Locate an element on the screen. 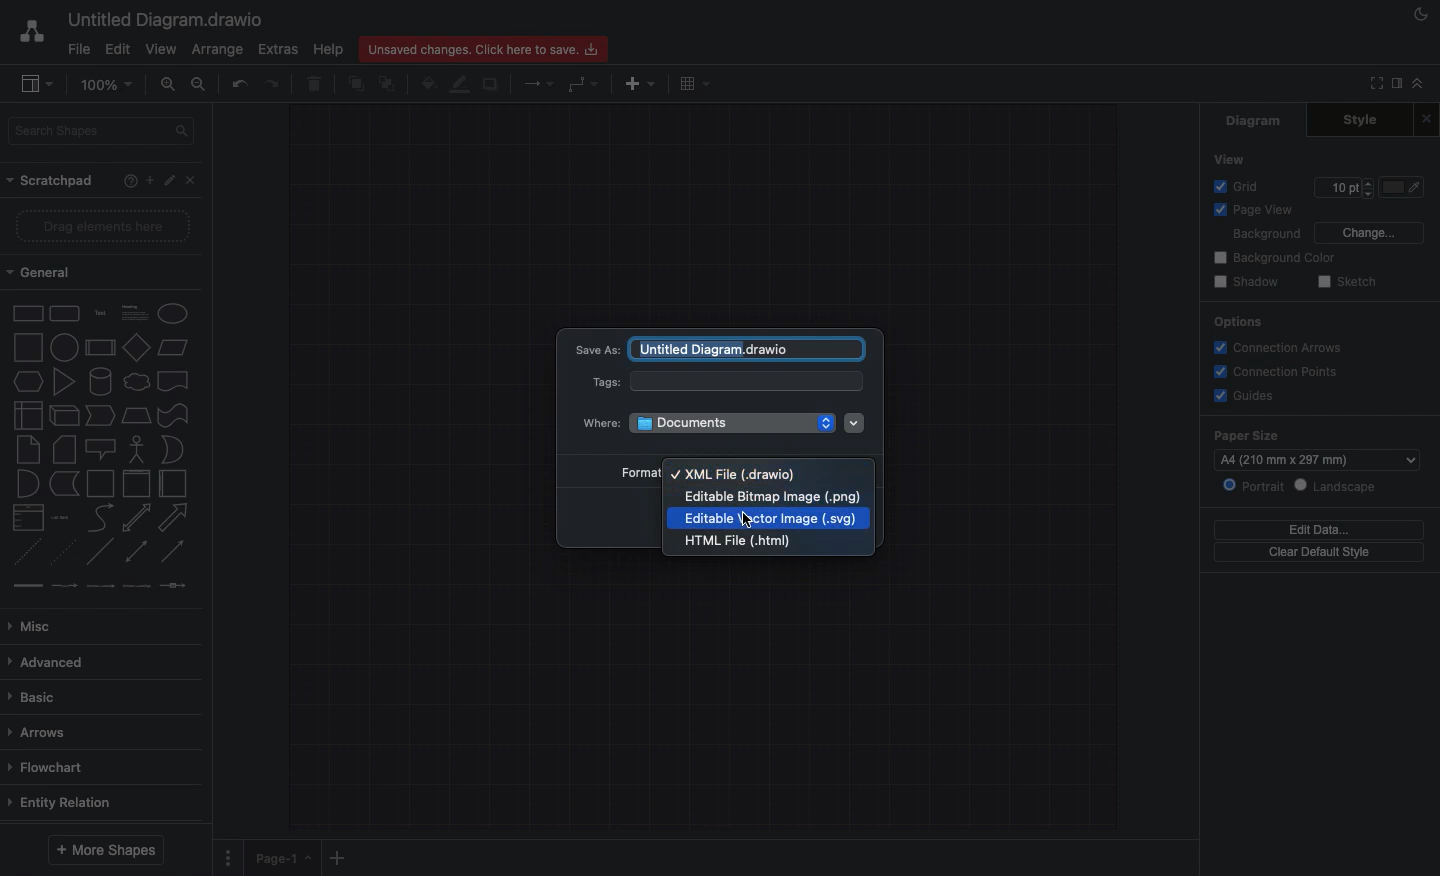 This screenshot has height=876, width=1440. View is located at coordinates (1231, 158).